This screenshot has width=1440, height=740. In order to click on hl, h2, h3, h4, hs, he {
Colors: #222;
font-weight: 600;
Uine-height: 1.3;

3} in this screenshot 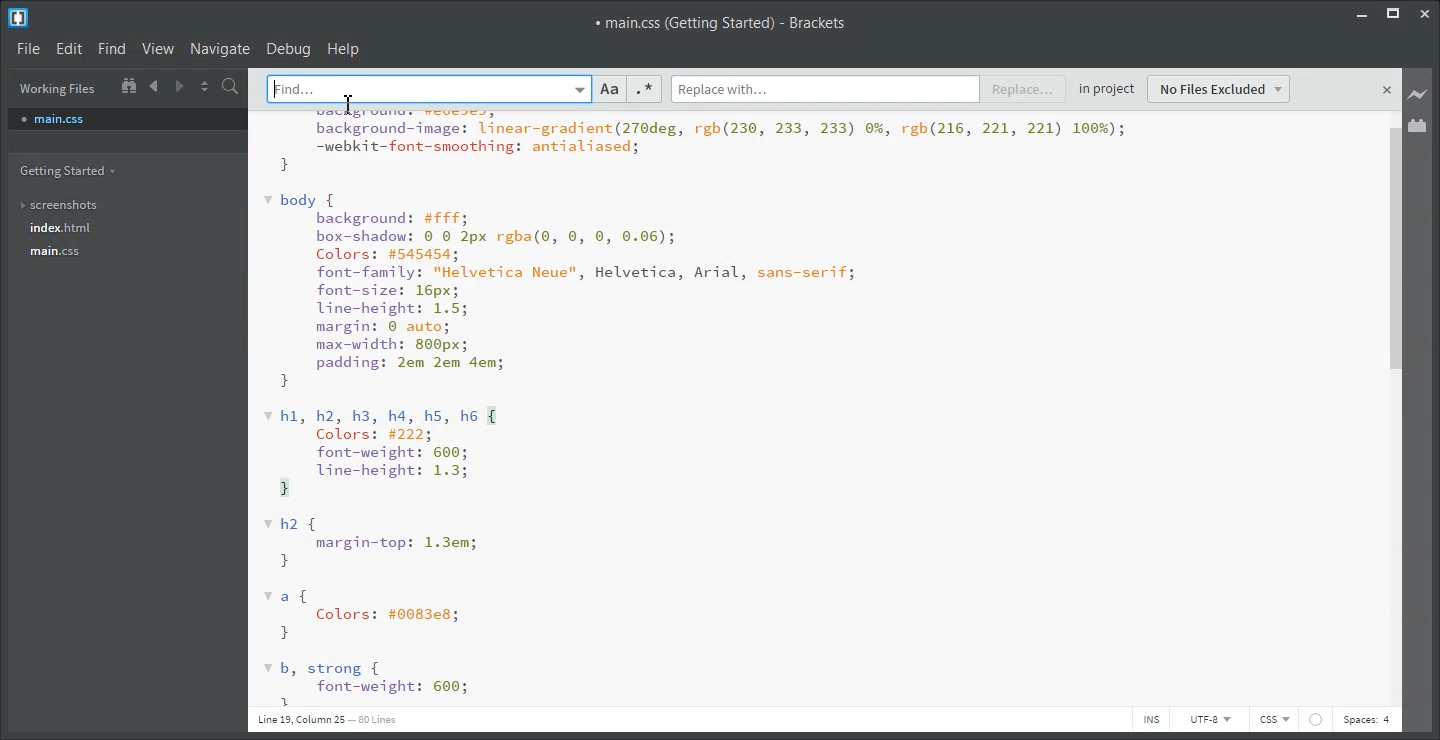, I will do `click(382, 451)`.